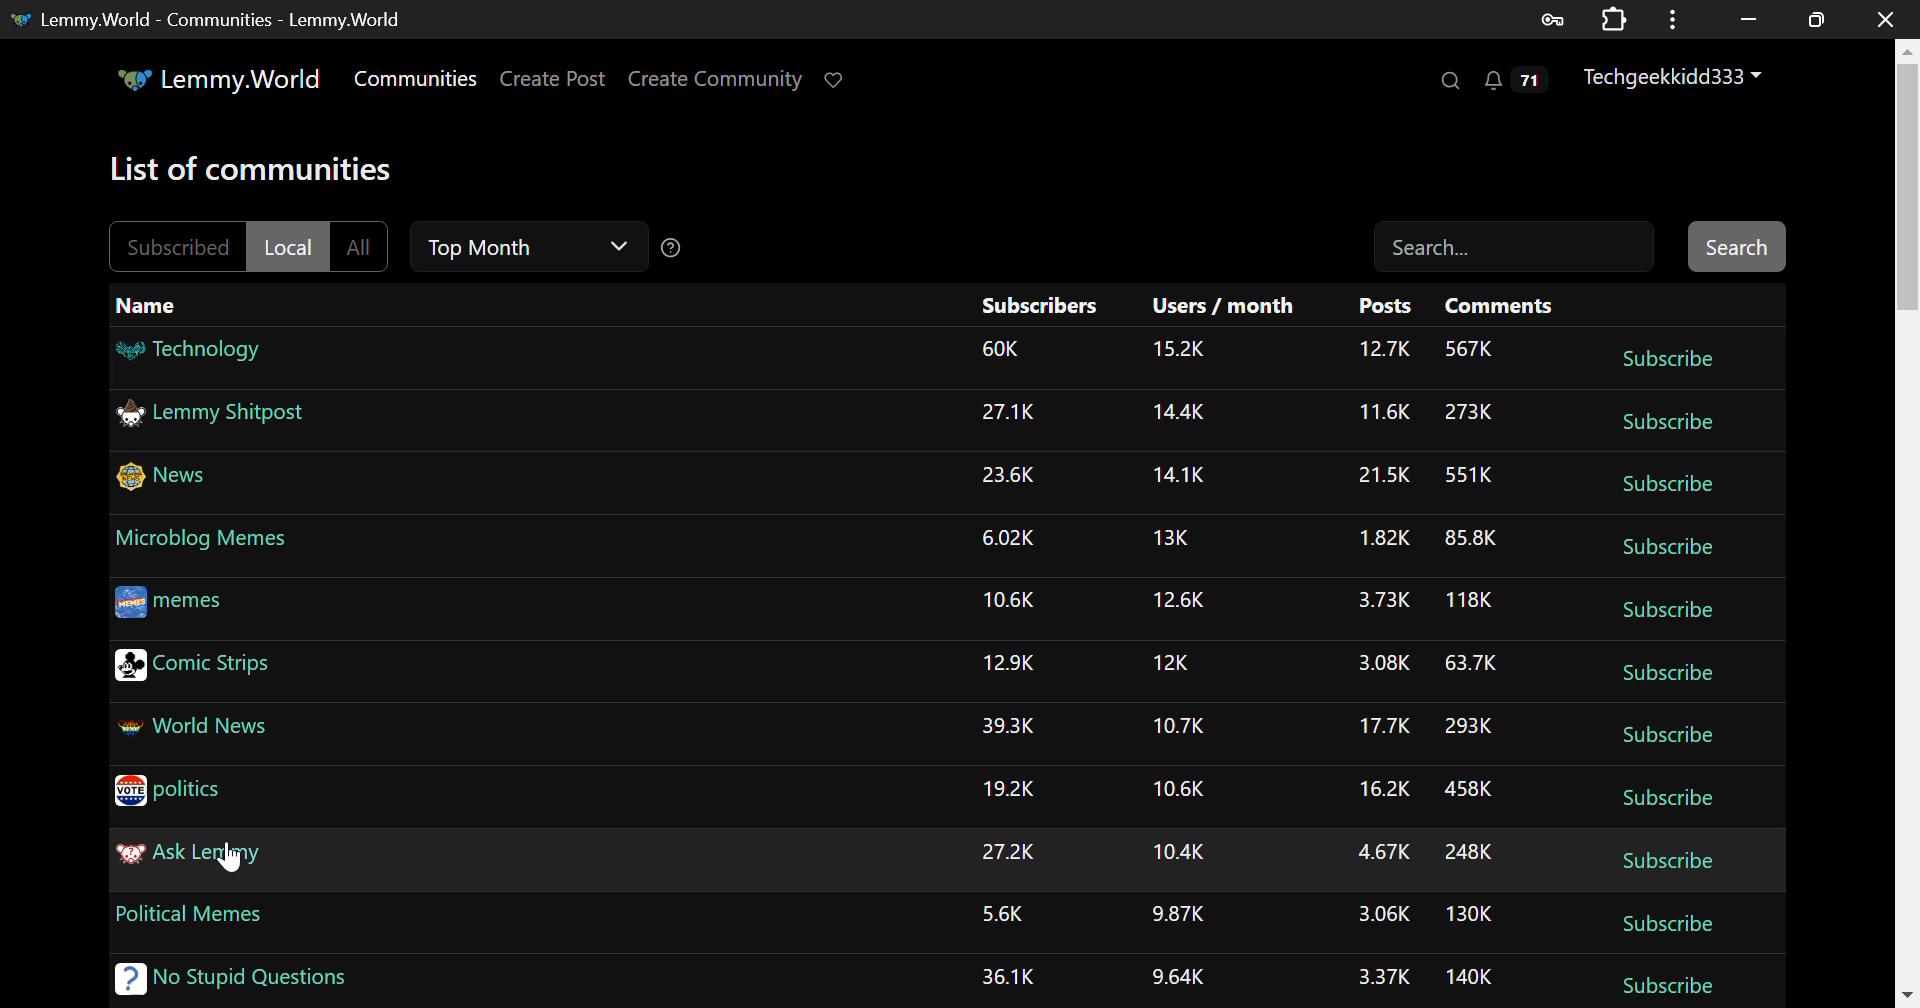  What do you see at coordinates (1002, 916) in the screenshot?
I see `Amount` at bounding box center [1002, 916].